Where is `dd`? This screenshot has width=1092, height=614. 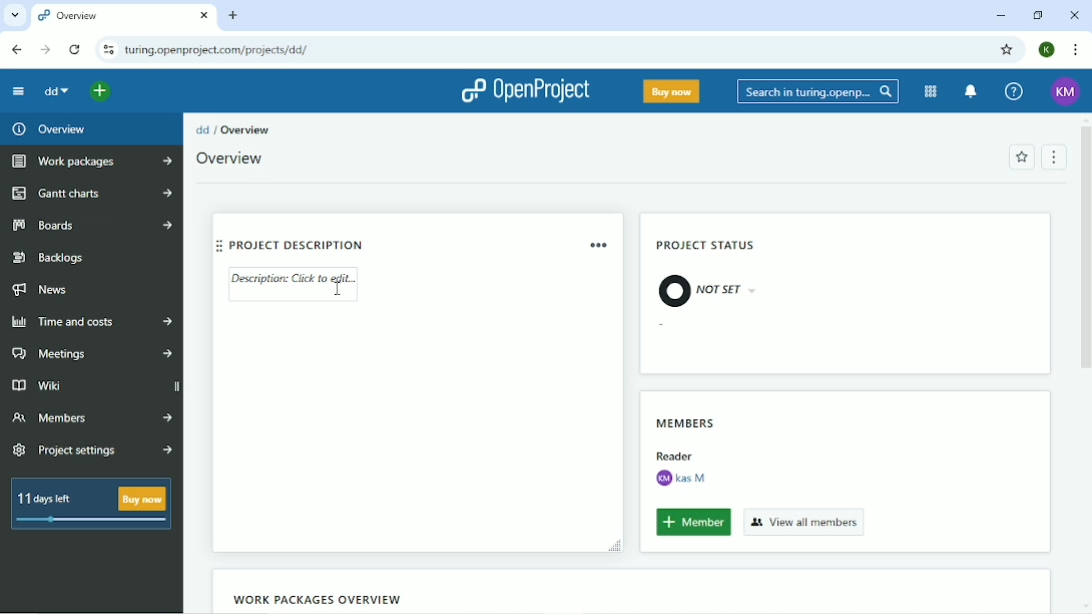 dd is located at coordinates (59, 93).